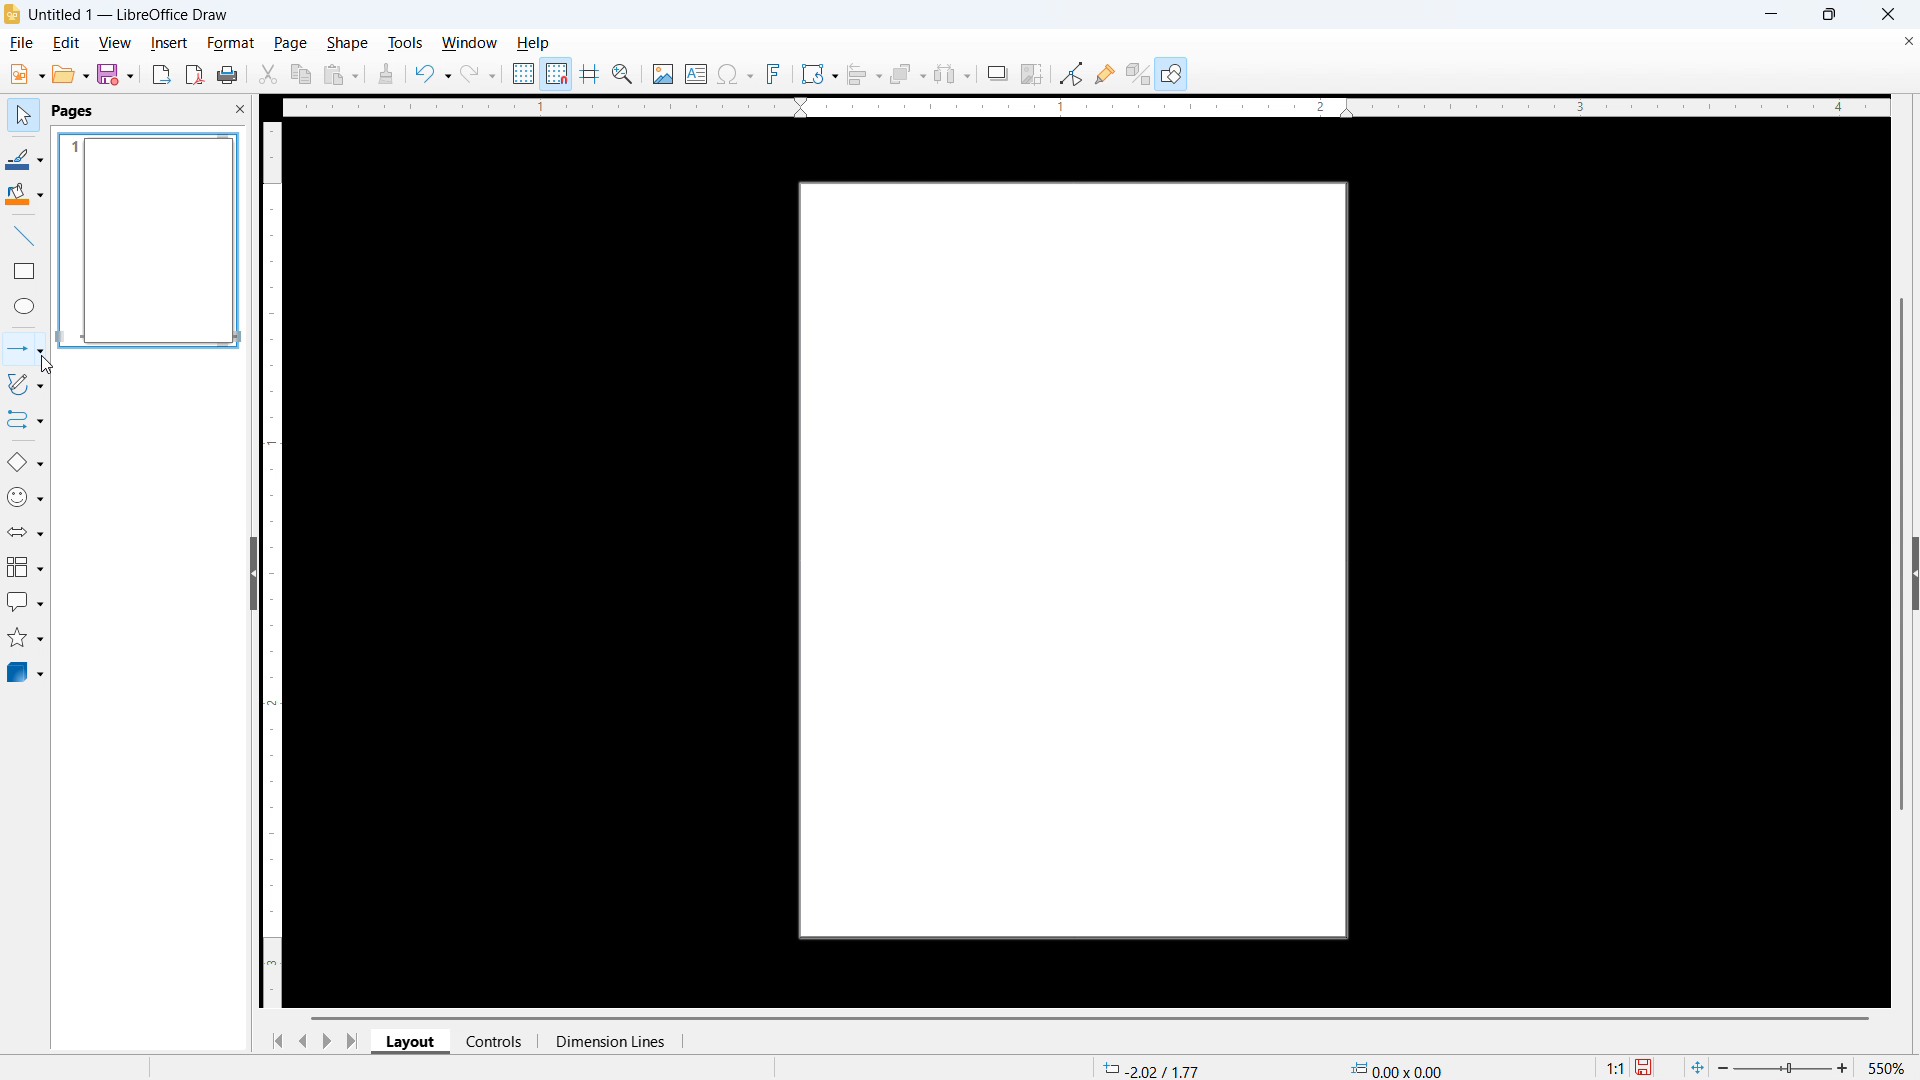 The image size is (1920, 1080). What do you see at coordinates (1138, 73) in the screenshot?
I see `Toggle extrusion ` at bounding box center [1138, 73].